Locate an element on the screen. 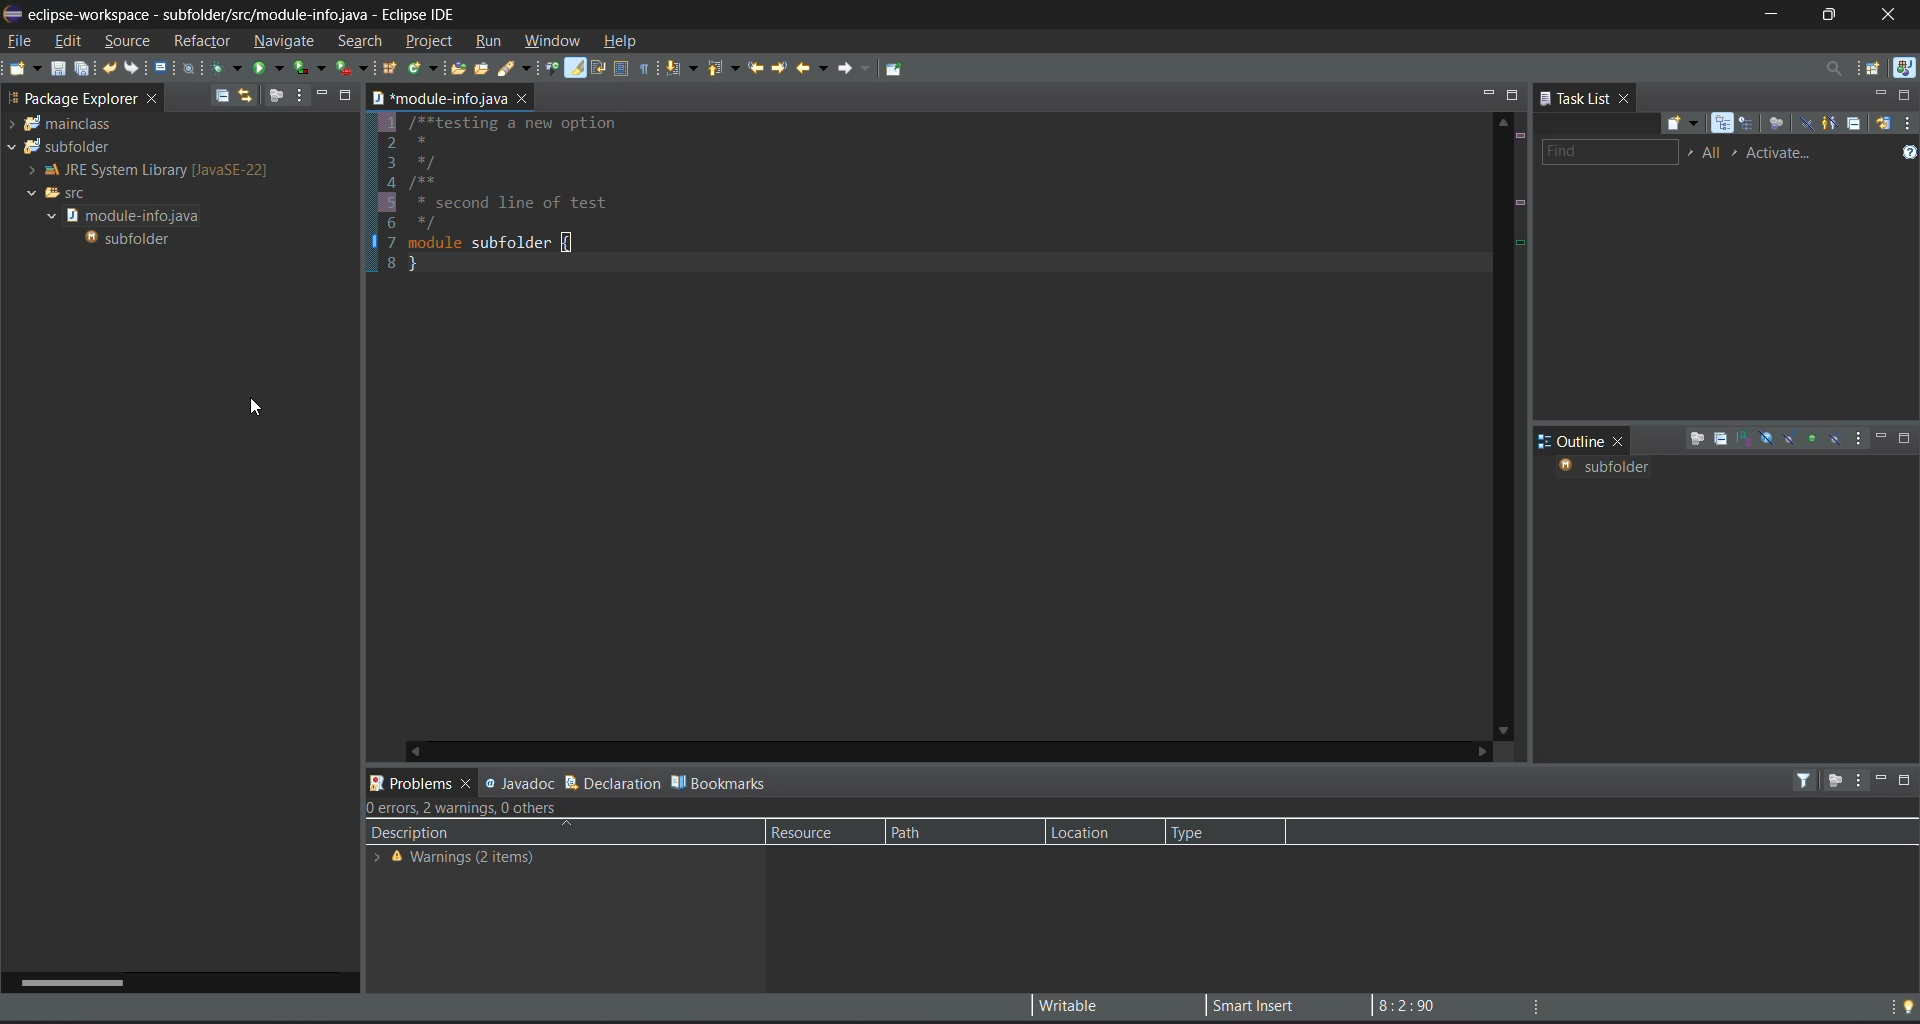 The image size is (1920, 1024). 8:2:90 is located at coordinates (1417, 1004).